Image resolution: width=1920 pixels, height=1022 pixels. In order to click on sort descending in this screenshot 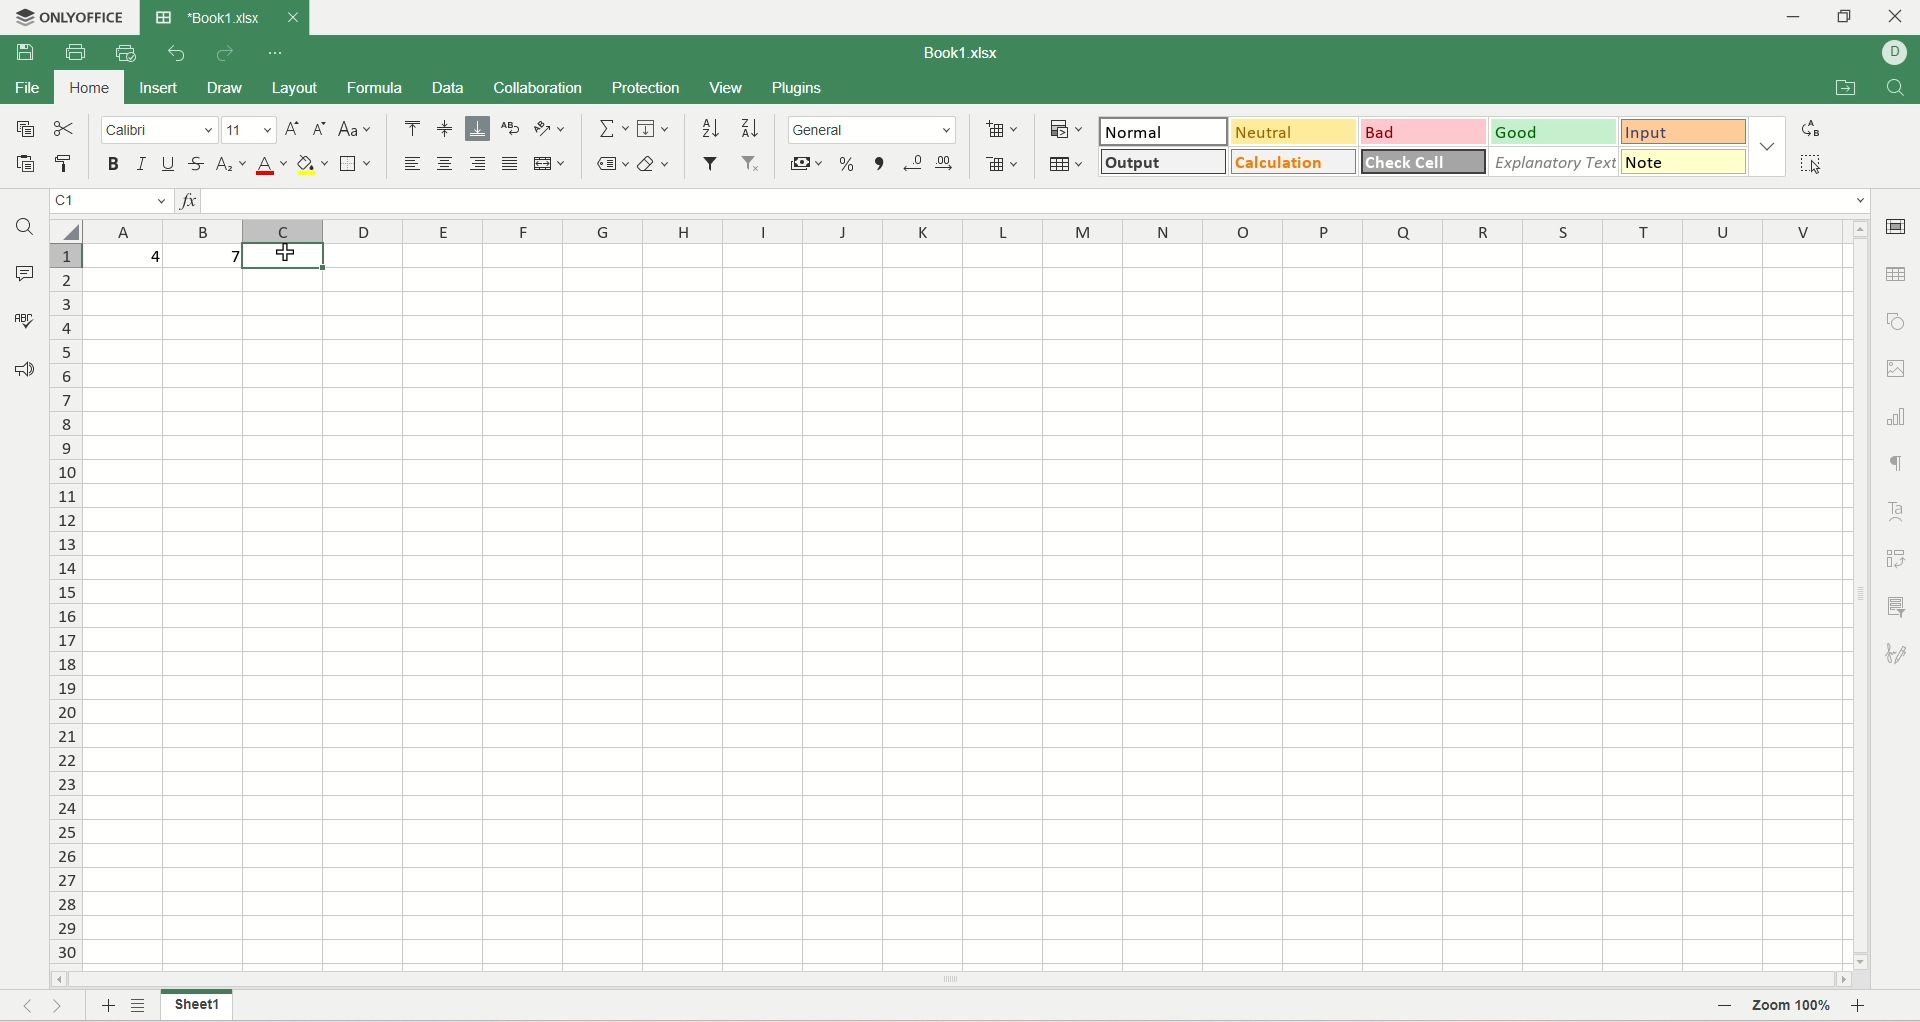, I will do `click(747, 128)`.